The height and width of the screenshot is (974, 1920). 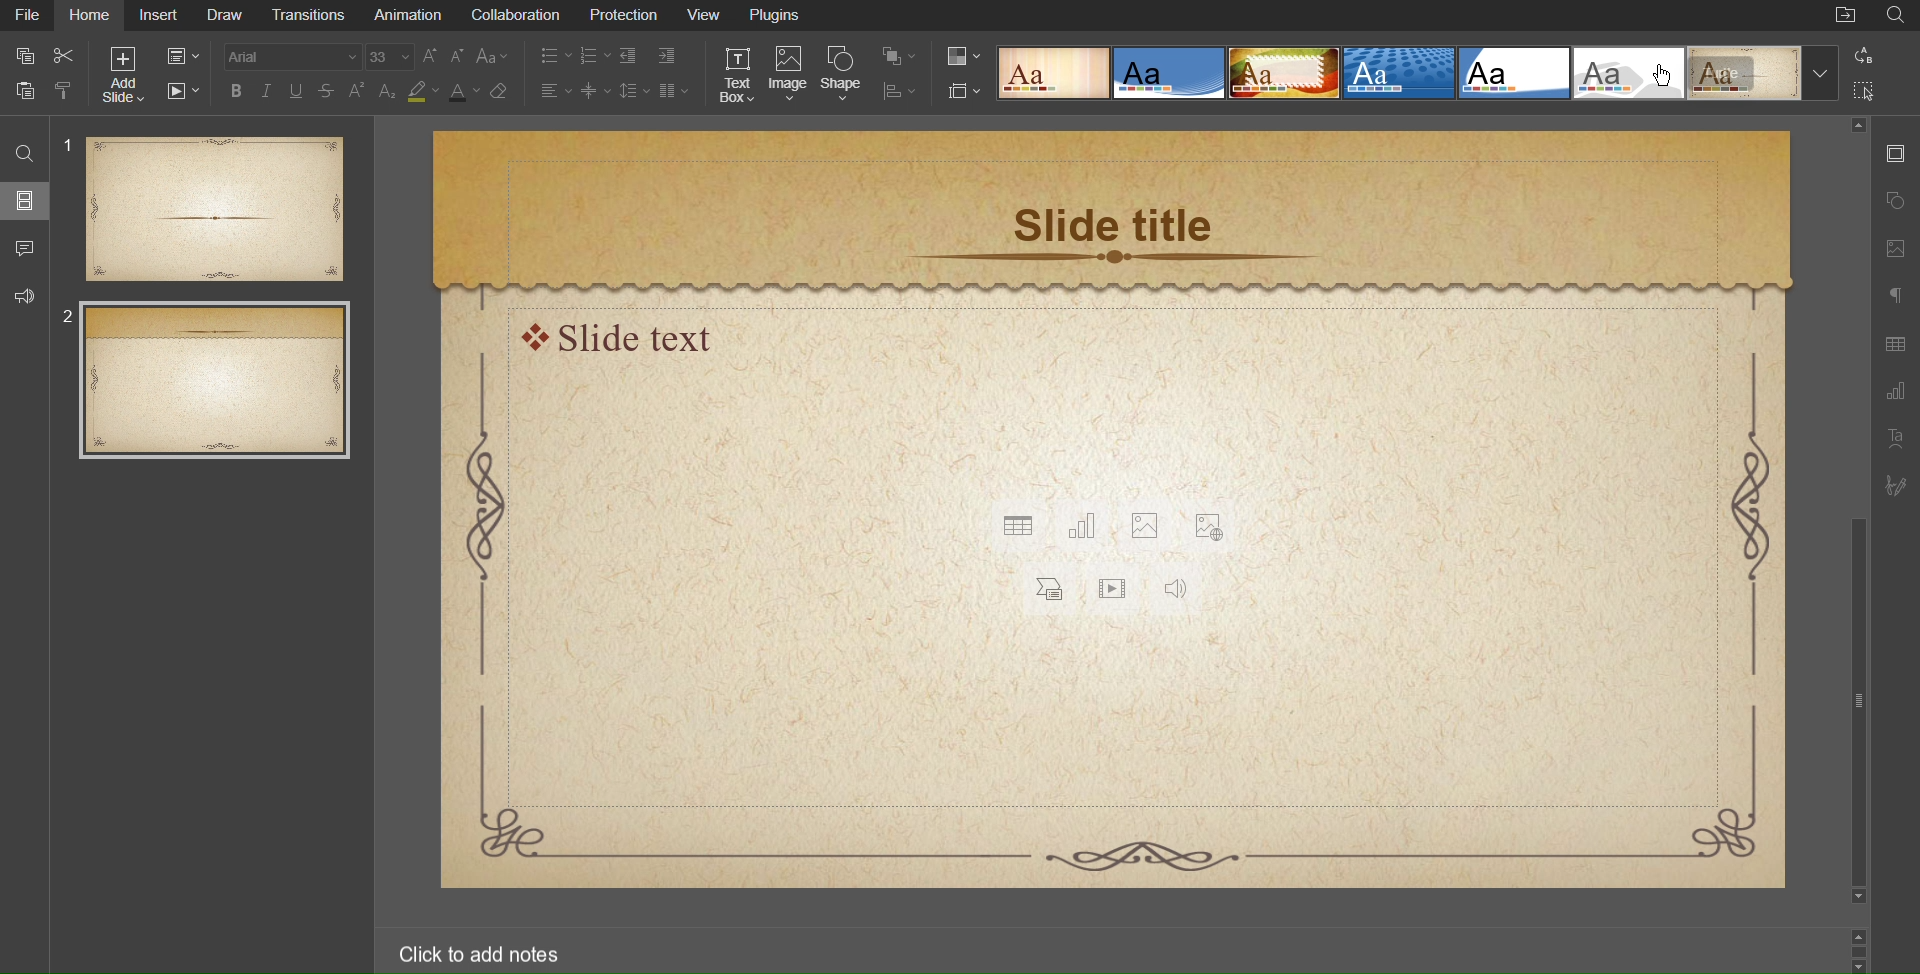 I want to click on Open File Location, so click(x=1845, y=17).